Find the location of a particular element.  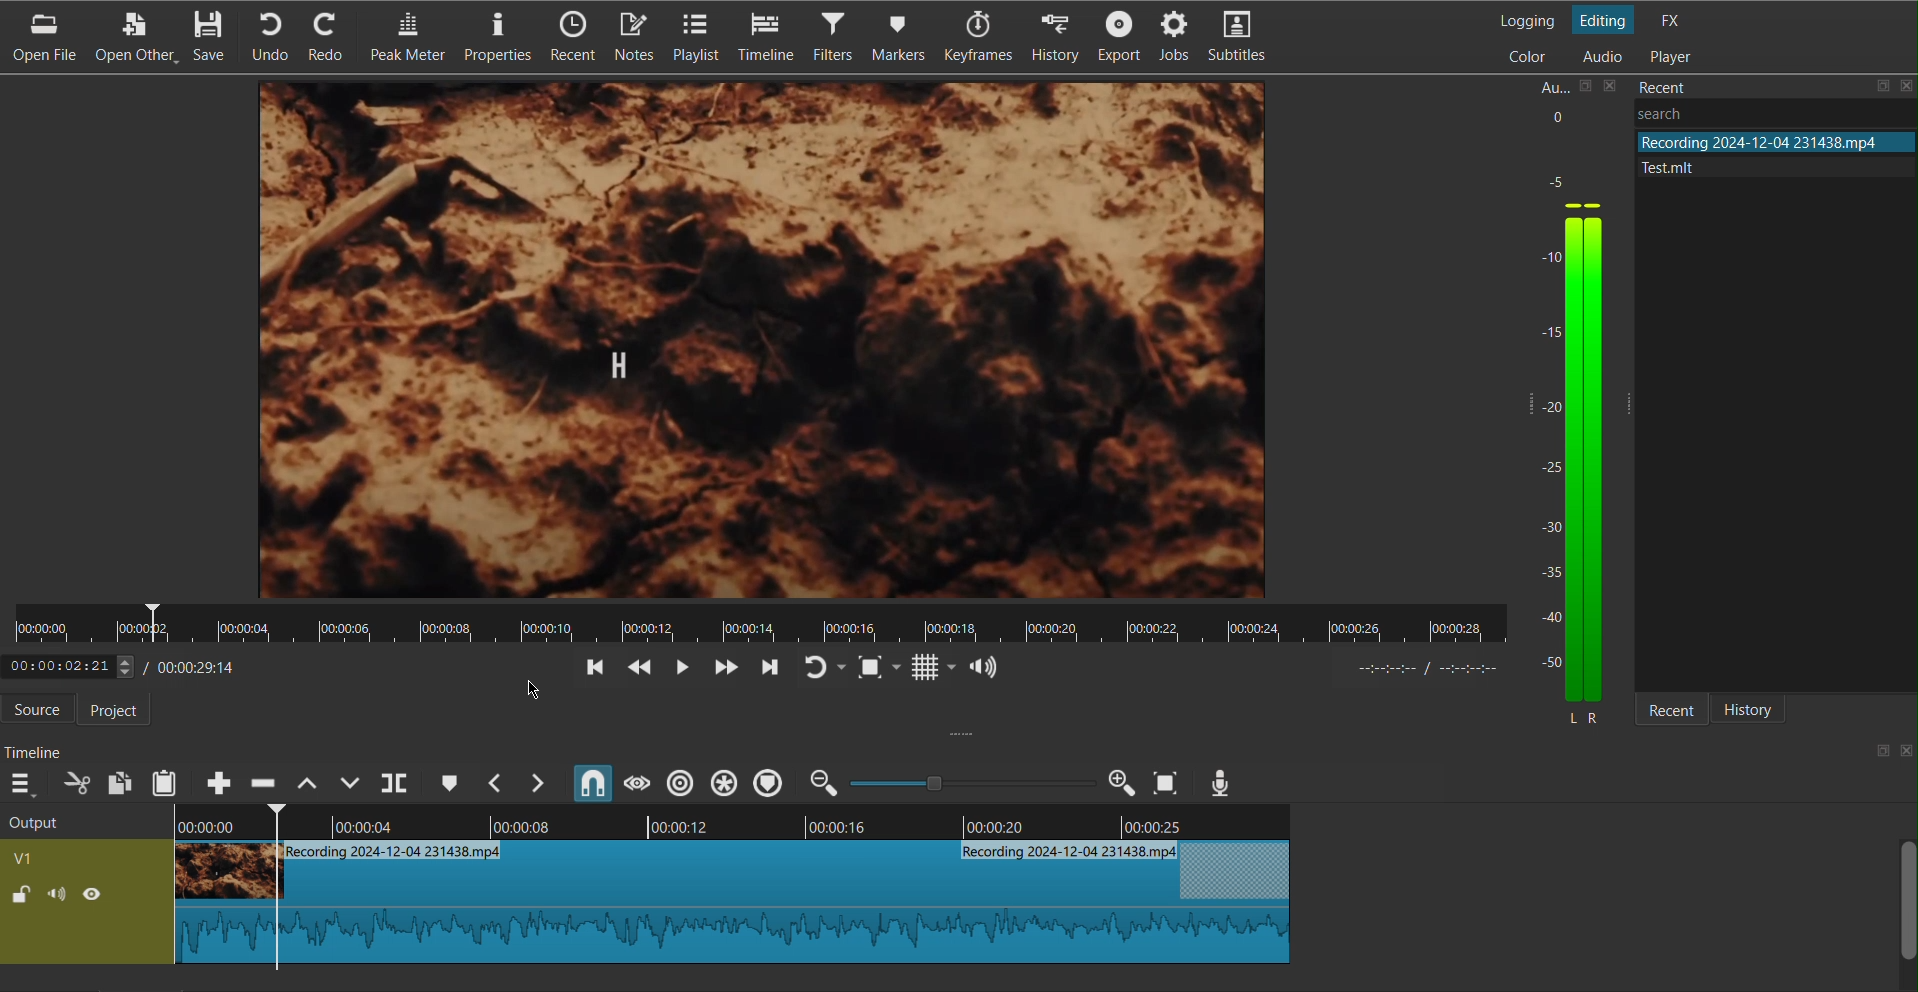

Paste is located at coordinates (165, 780).